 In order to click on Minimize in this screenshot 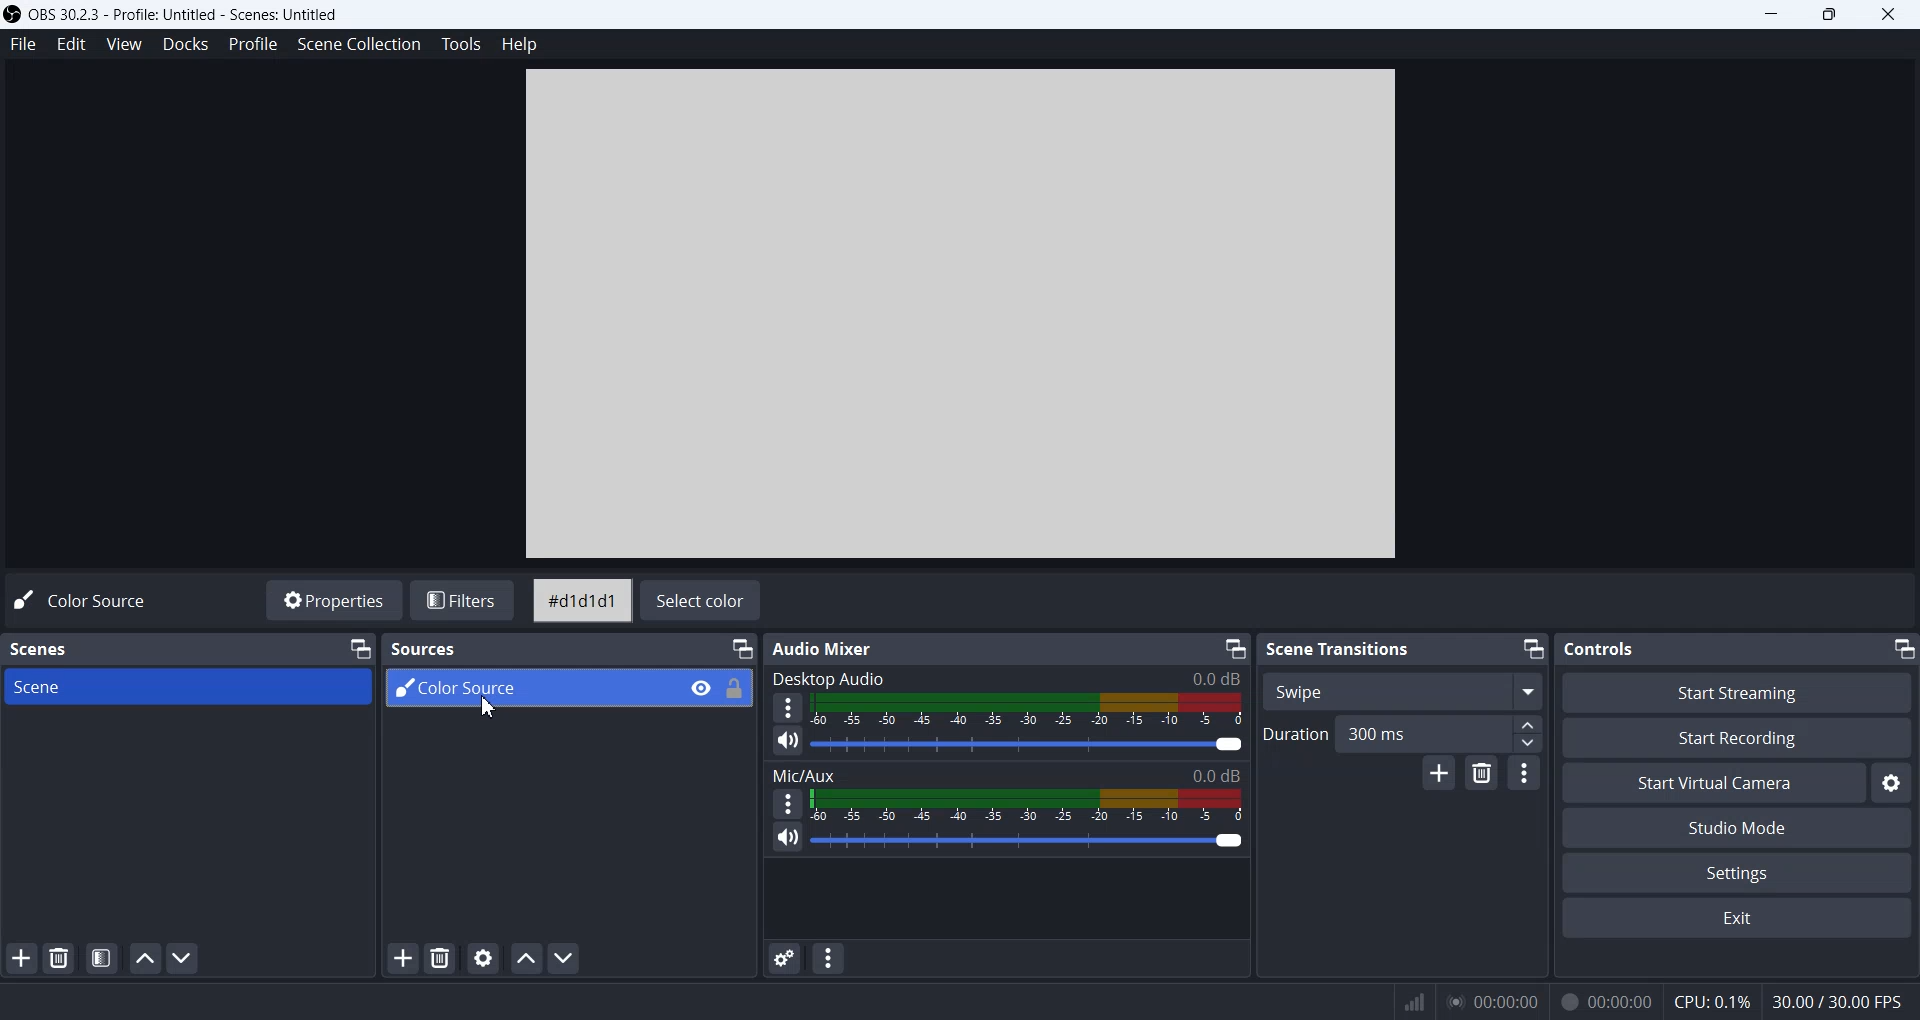, I will do `click(360, 647)`.